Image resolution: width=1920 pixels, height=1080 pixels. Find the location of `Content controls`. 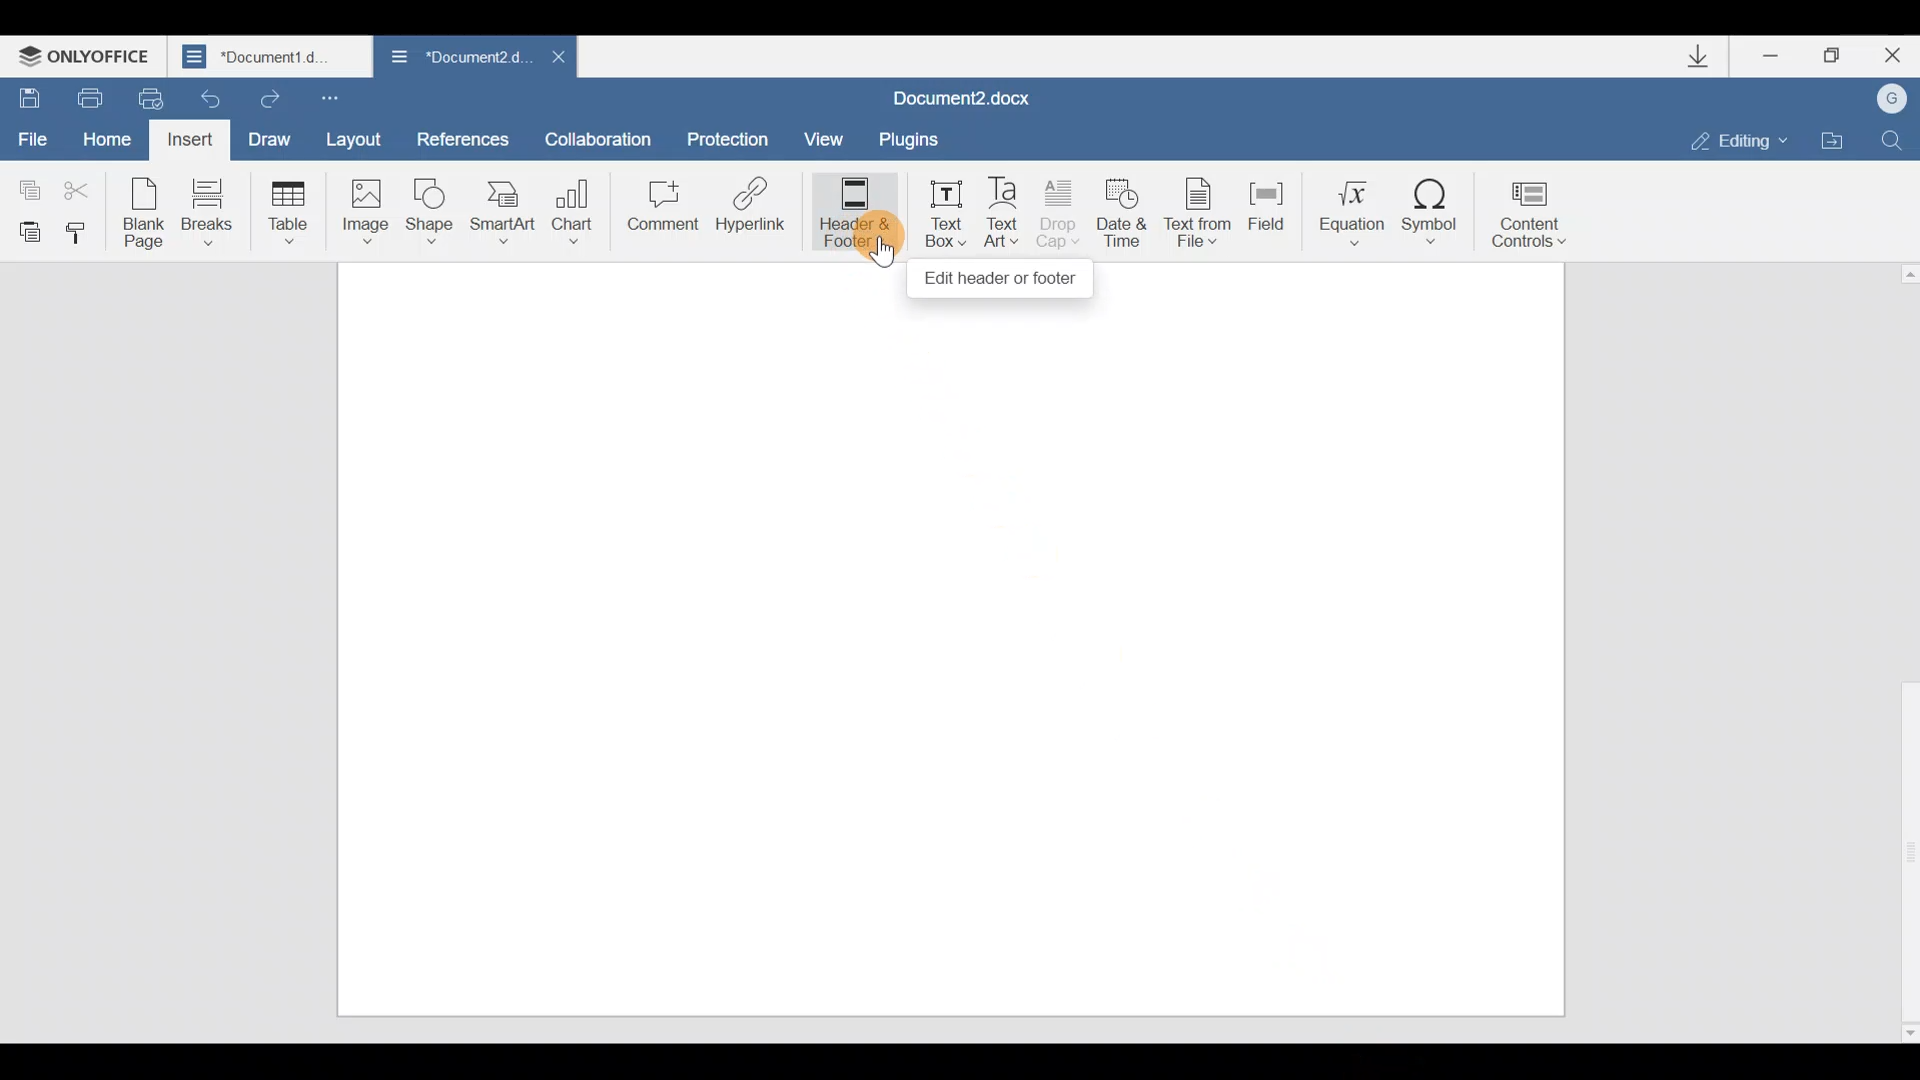

Content controls is located at coordinates (1540, 208).